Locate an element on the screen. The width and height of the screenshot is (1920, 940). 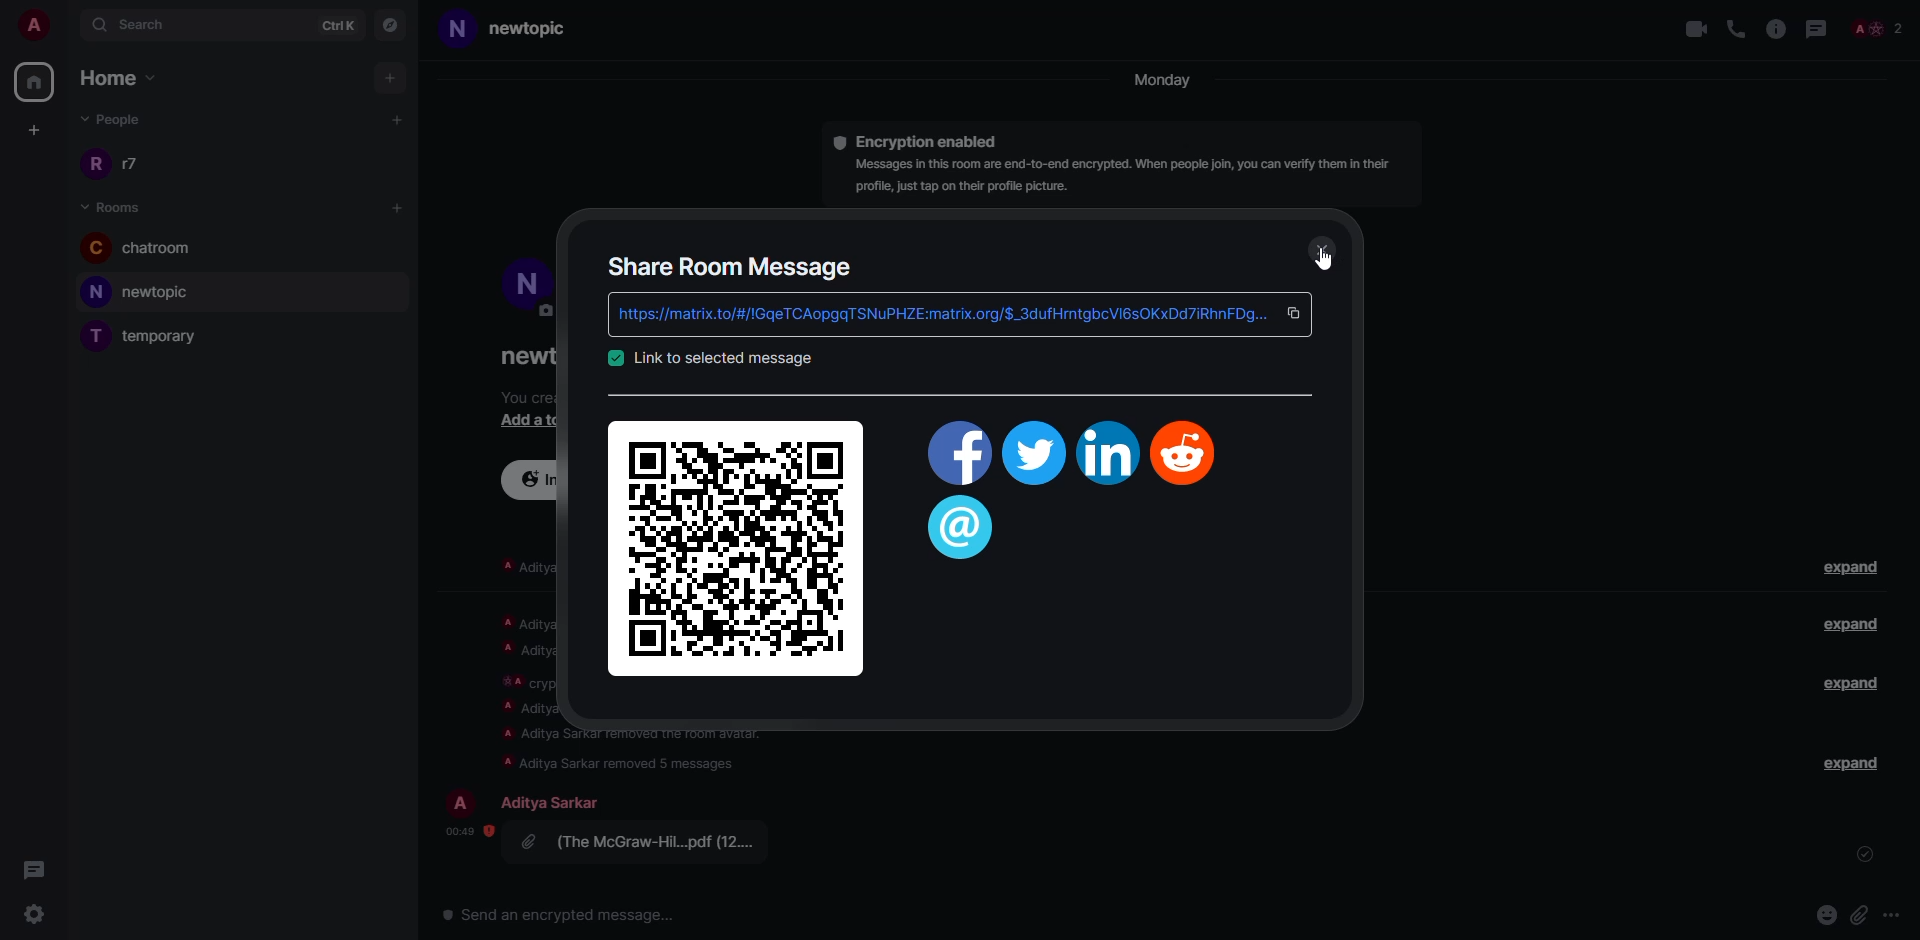
expand is located at coordinates (1845, 682).